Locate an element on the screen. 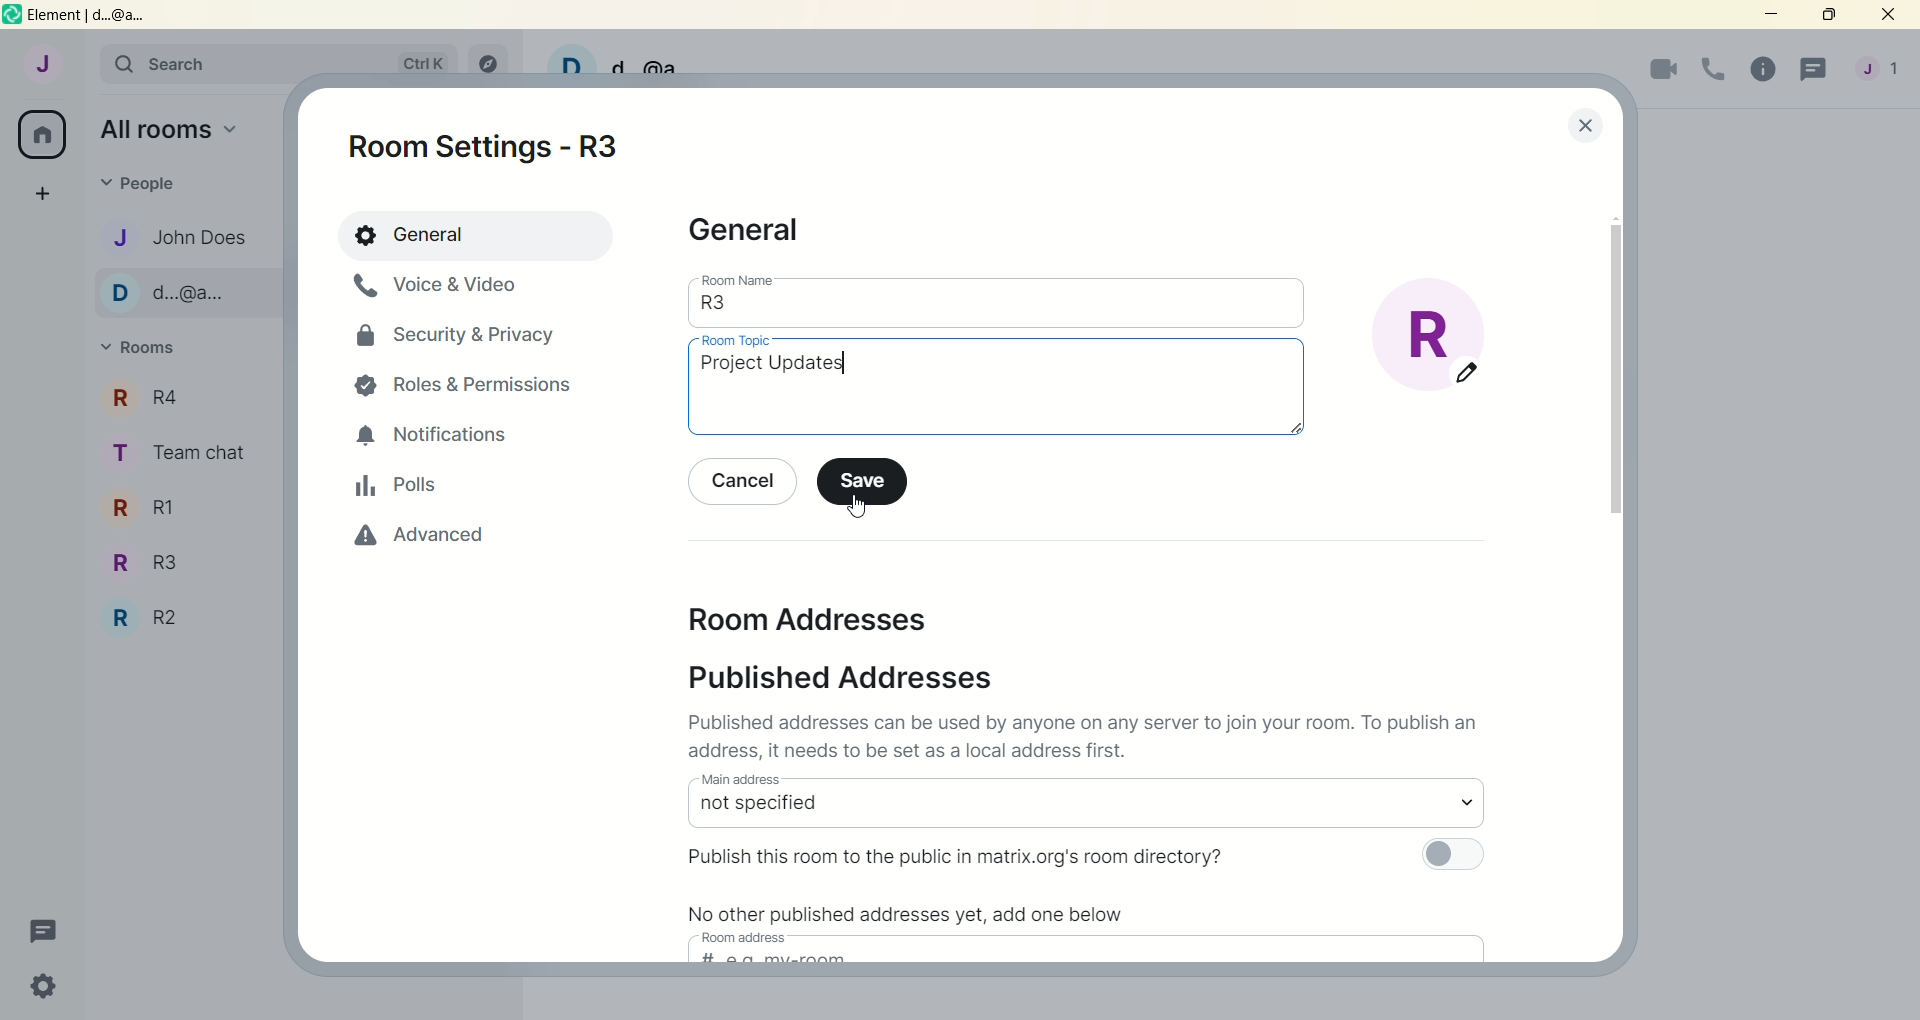  advanced is located at coordinates (422, 534).